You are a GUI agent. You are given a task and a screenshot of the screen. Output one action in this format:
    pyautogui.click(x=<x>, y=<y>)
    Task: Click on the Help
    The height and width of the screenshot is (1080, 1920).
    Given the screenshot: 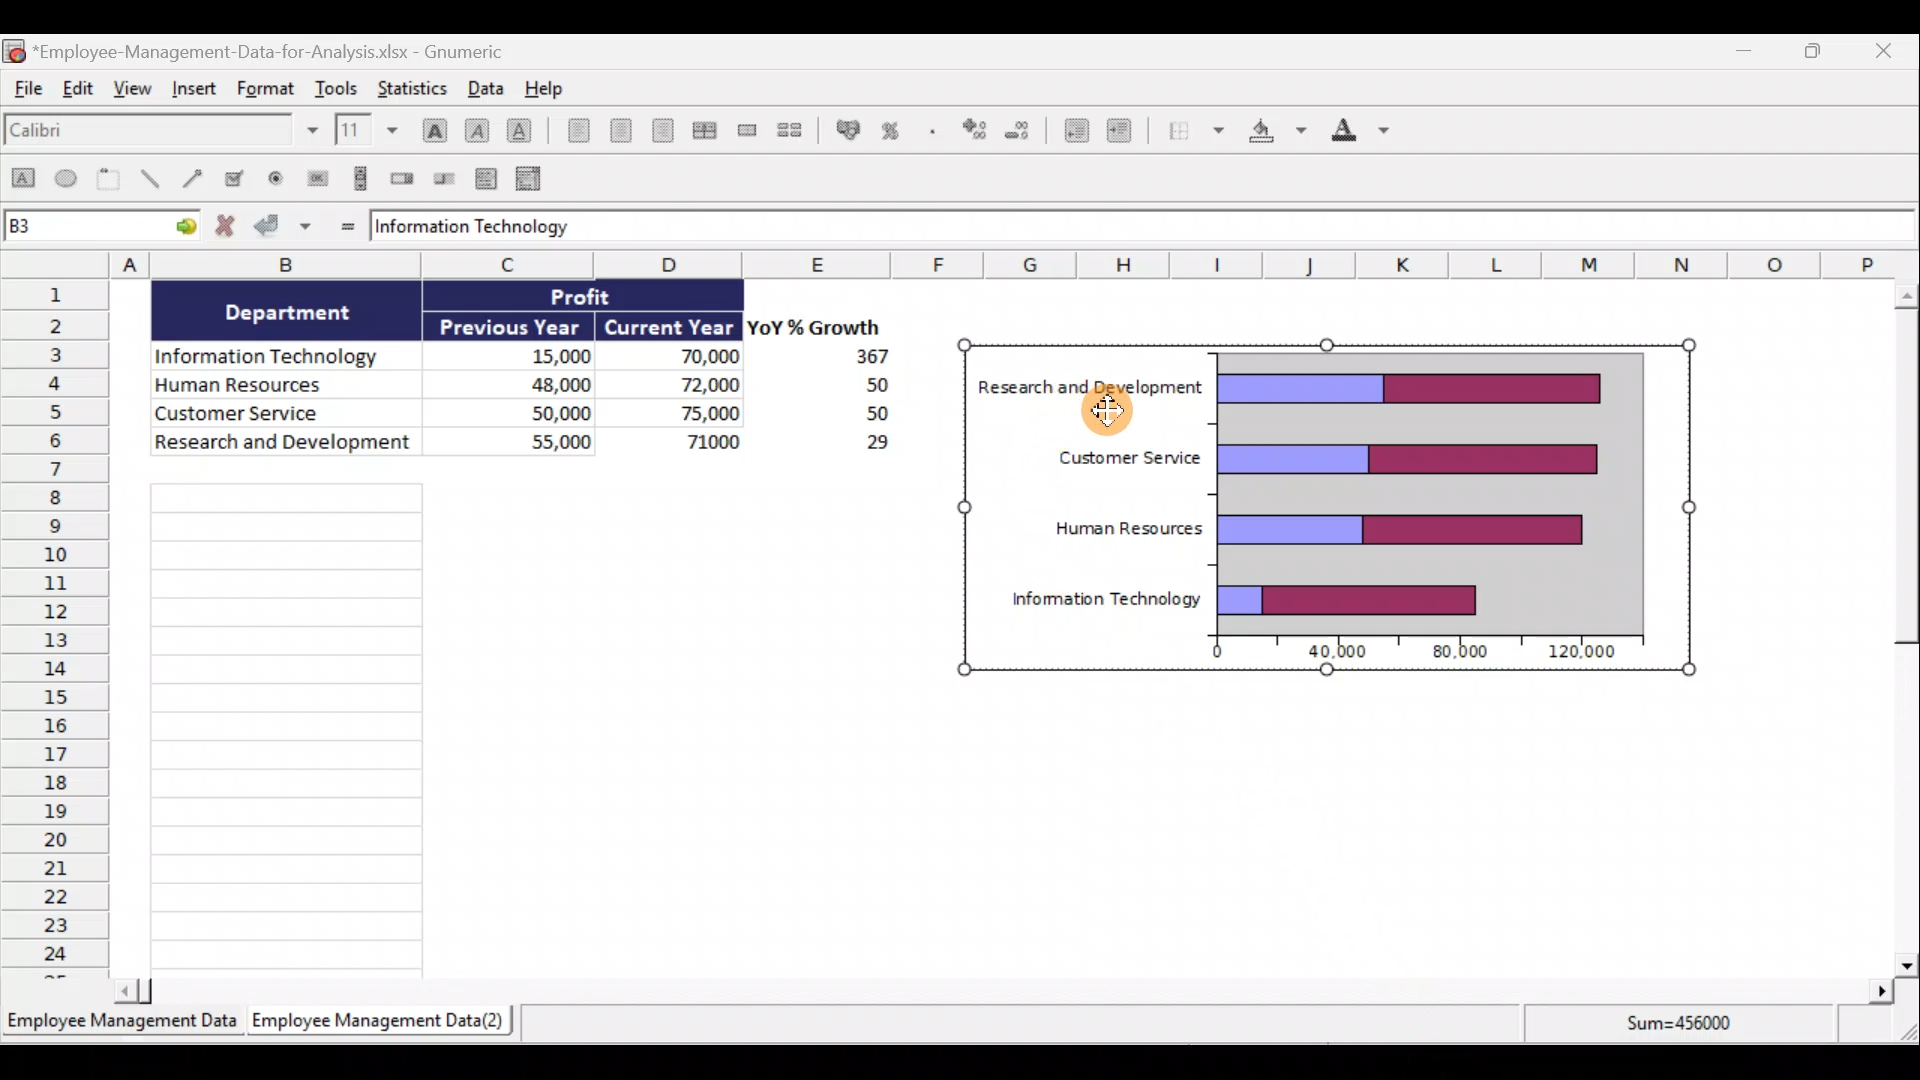 What is the action you would take?
    pyautogui.click(x=544, y=87)
    